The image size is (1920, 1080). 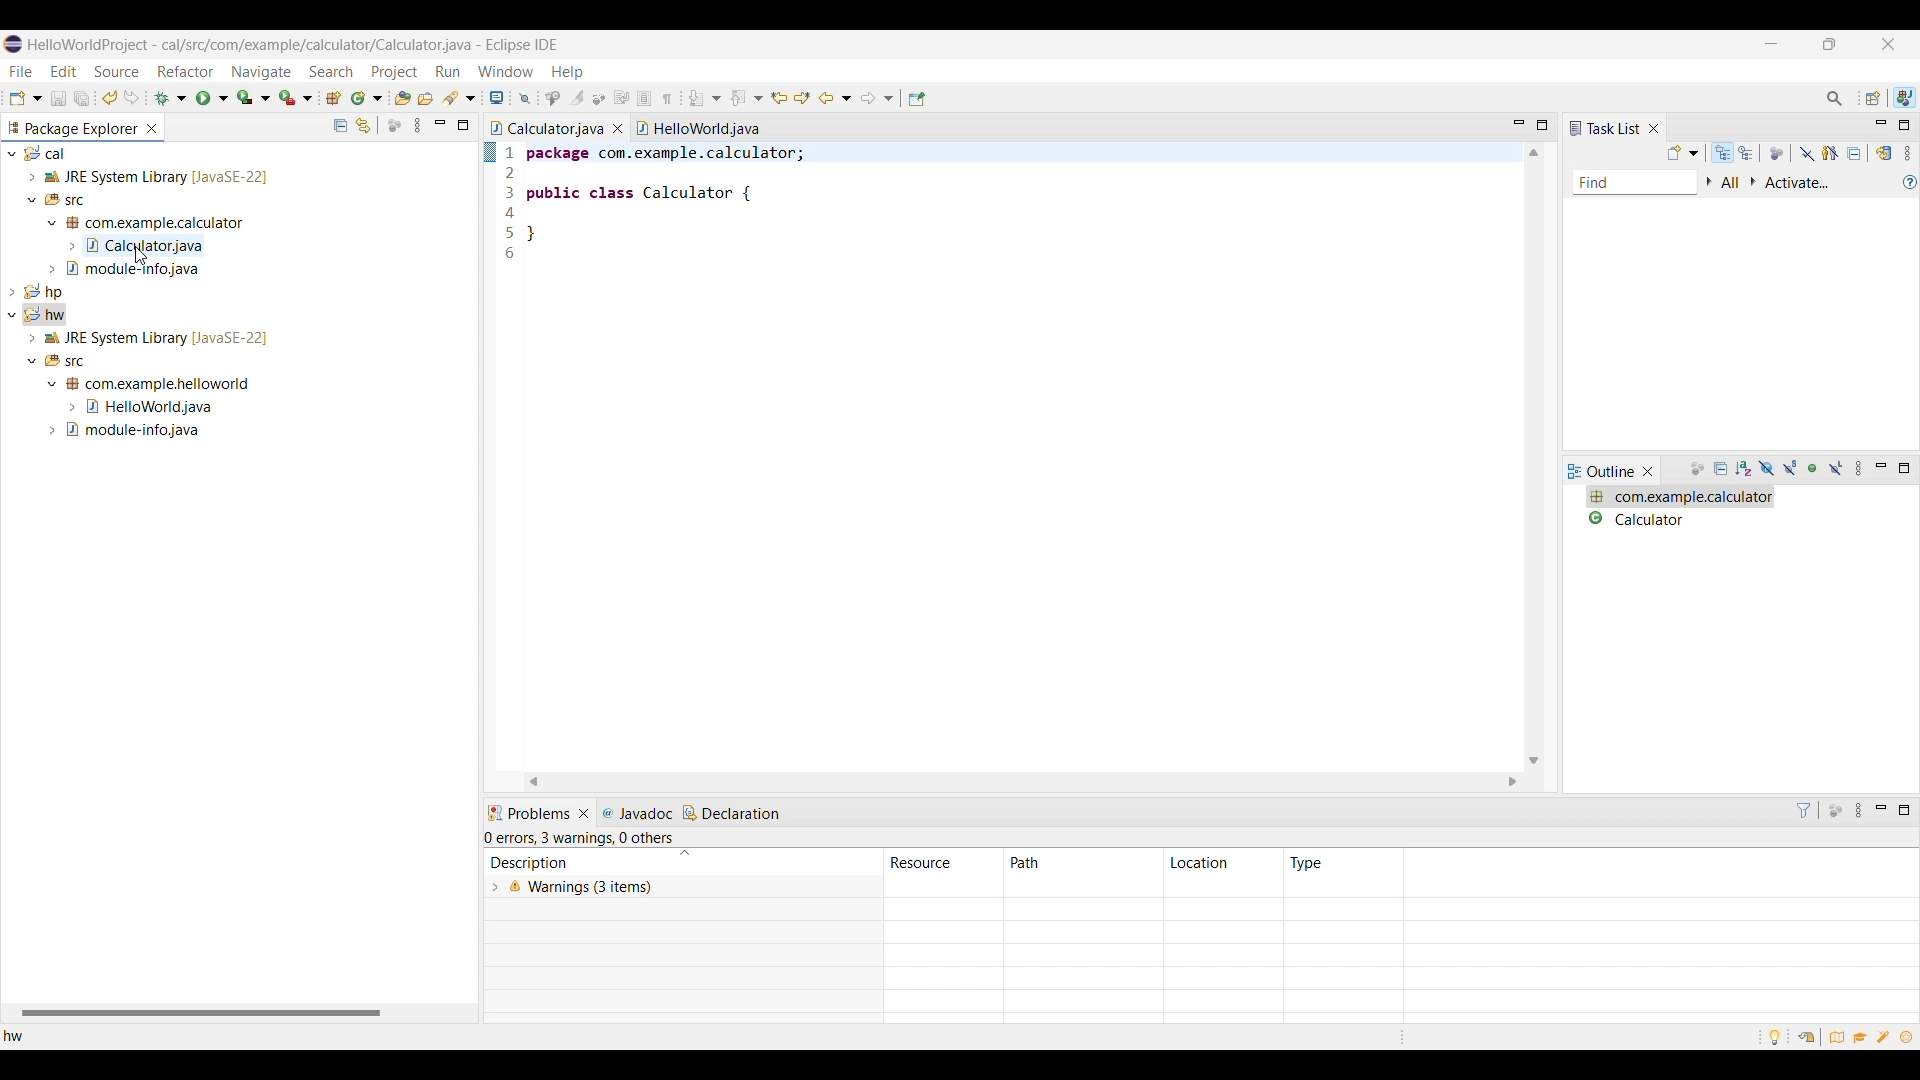 I want to click on Automatically fold uninteresting elements, so click(x=599, y=99).